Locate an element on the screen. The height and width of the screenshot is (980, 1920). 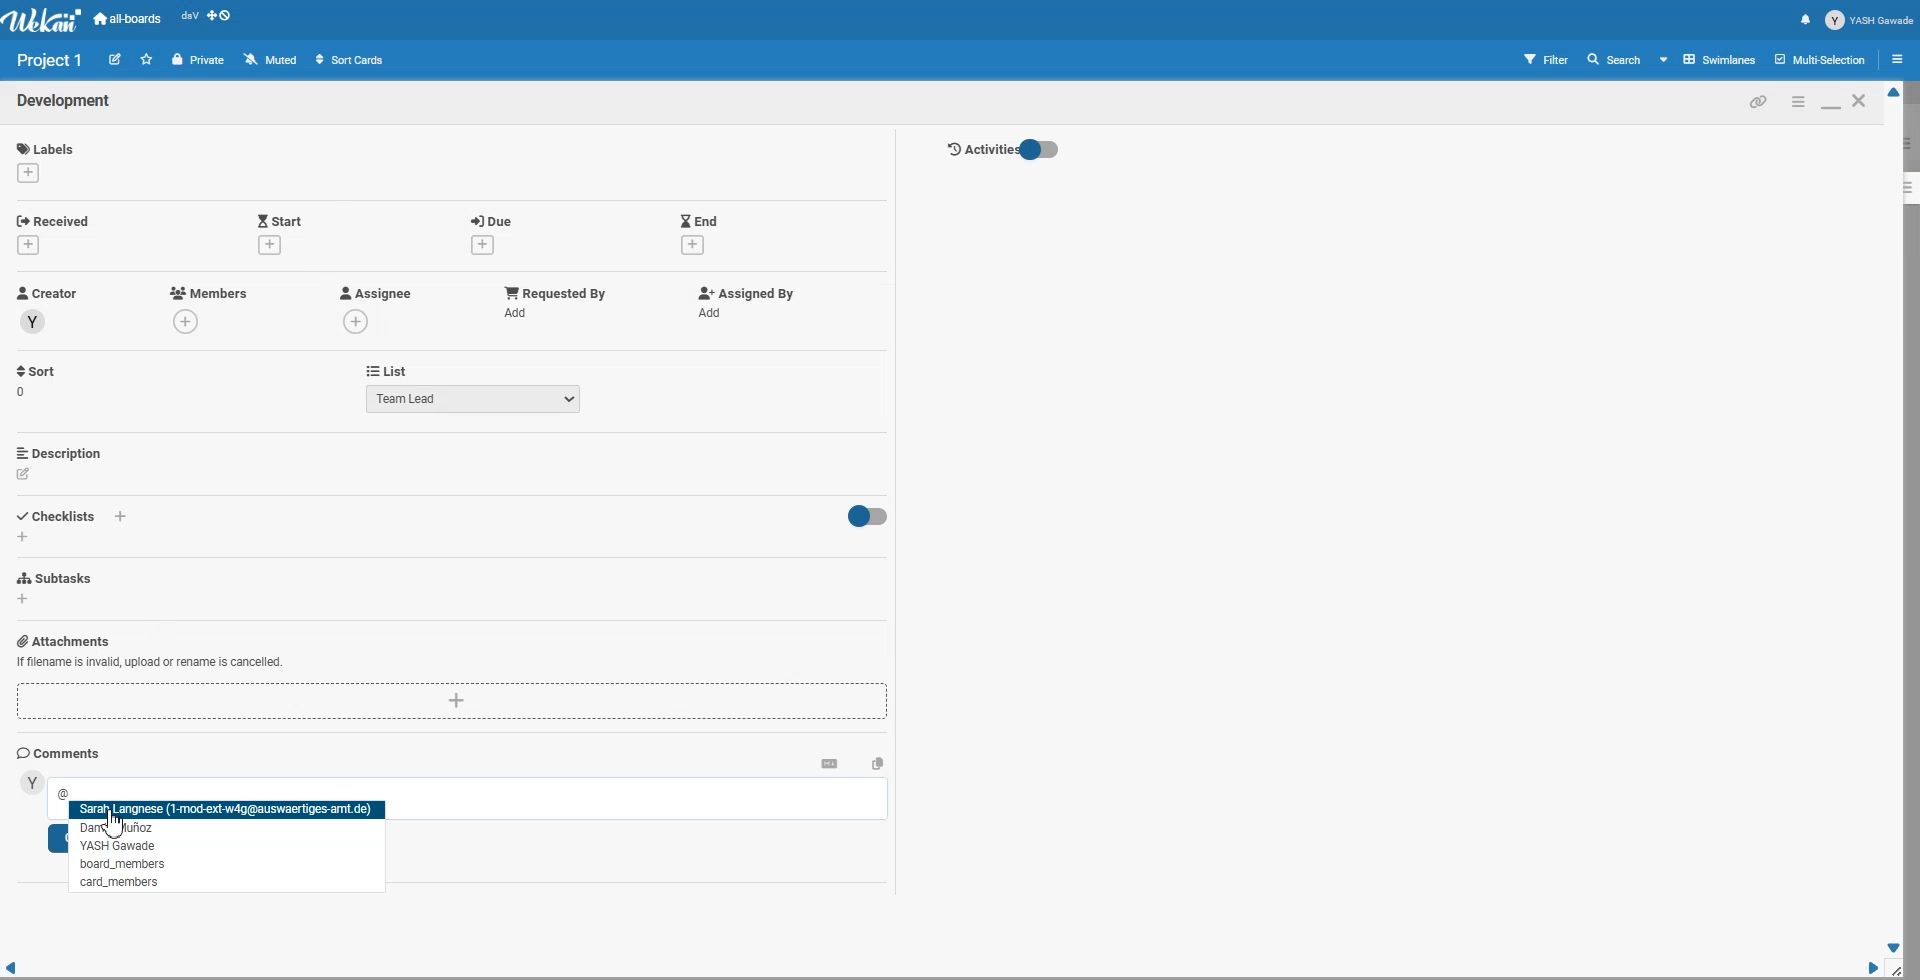
Add Assigned By is located at coordinates (743, 293).